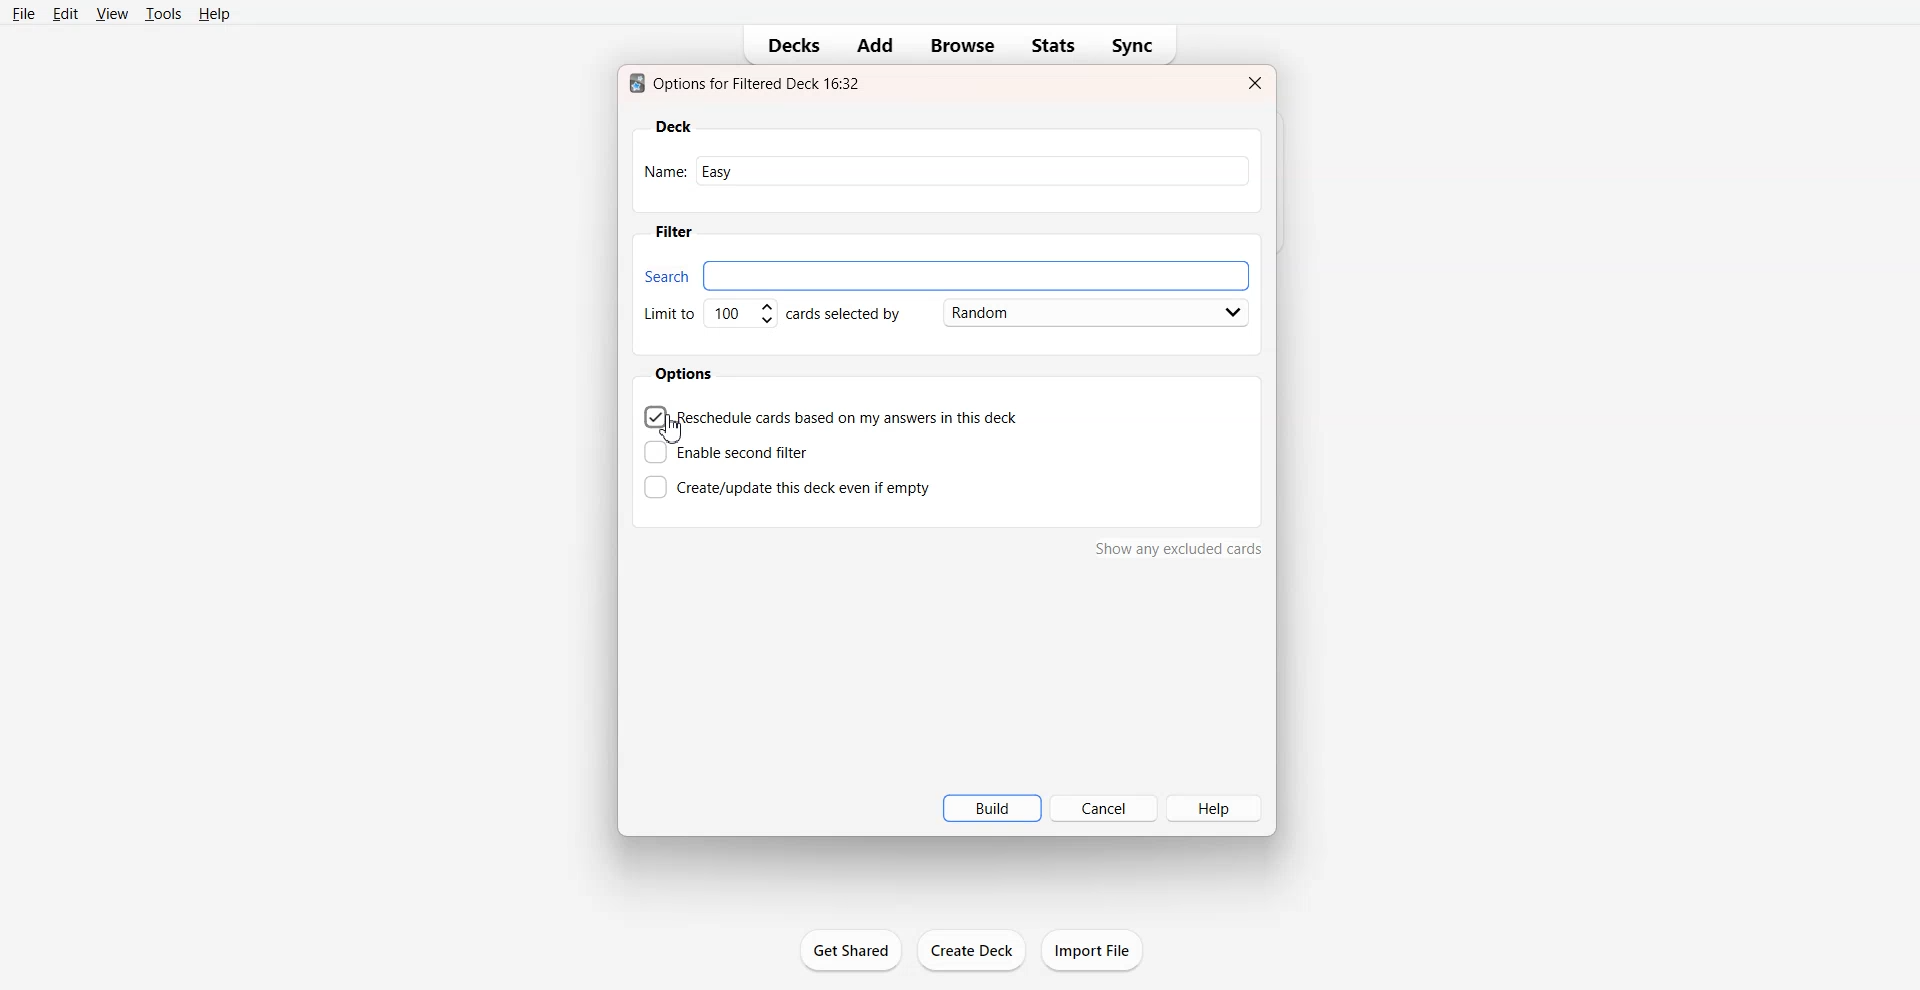 The width and height of the screenshot is (1920, 990). Describe the element at coordinates (673, 232) in the screenshot. I see `Filter` at that location.